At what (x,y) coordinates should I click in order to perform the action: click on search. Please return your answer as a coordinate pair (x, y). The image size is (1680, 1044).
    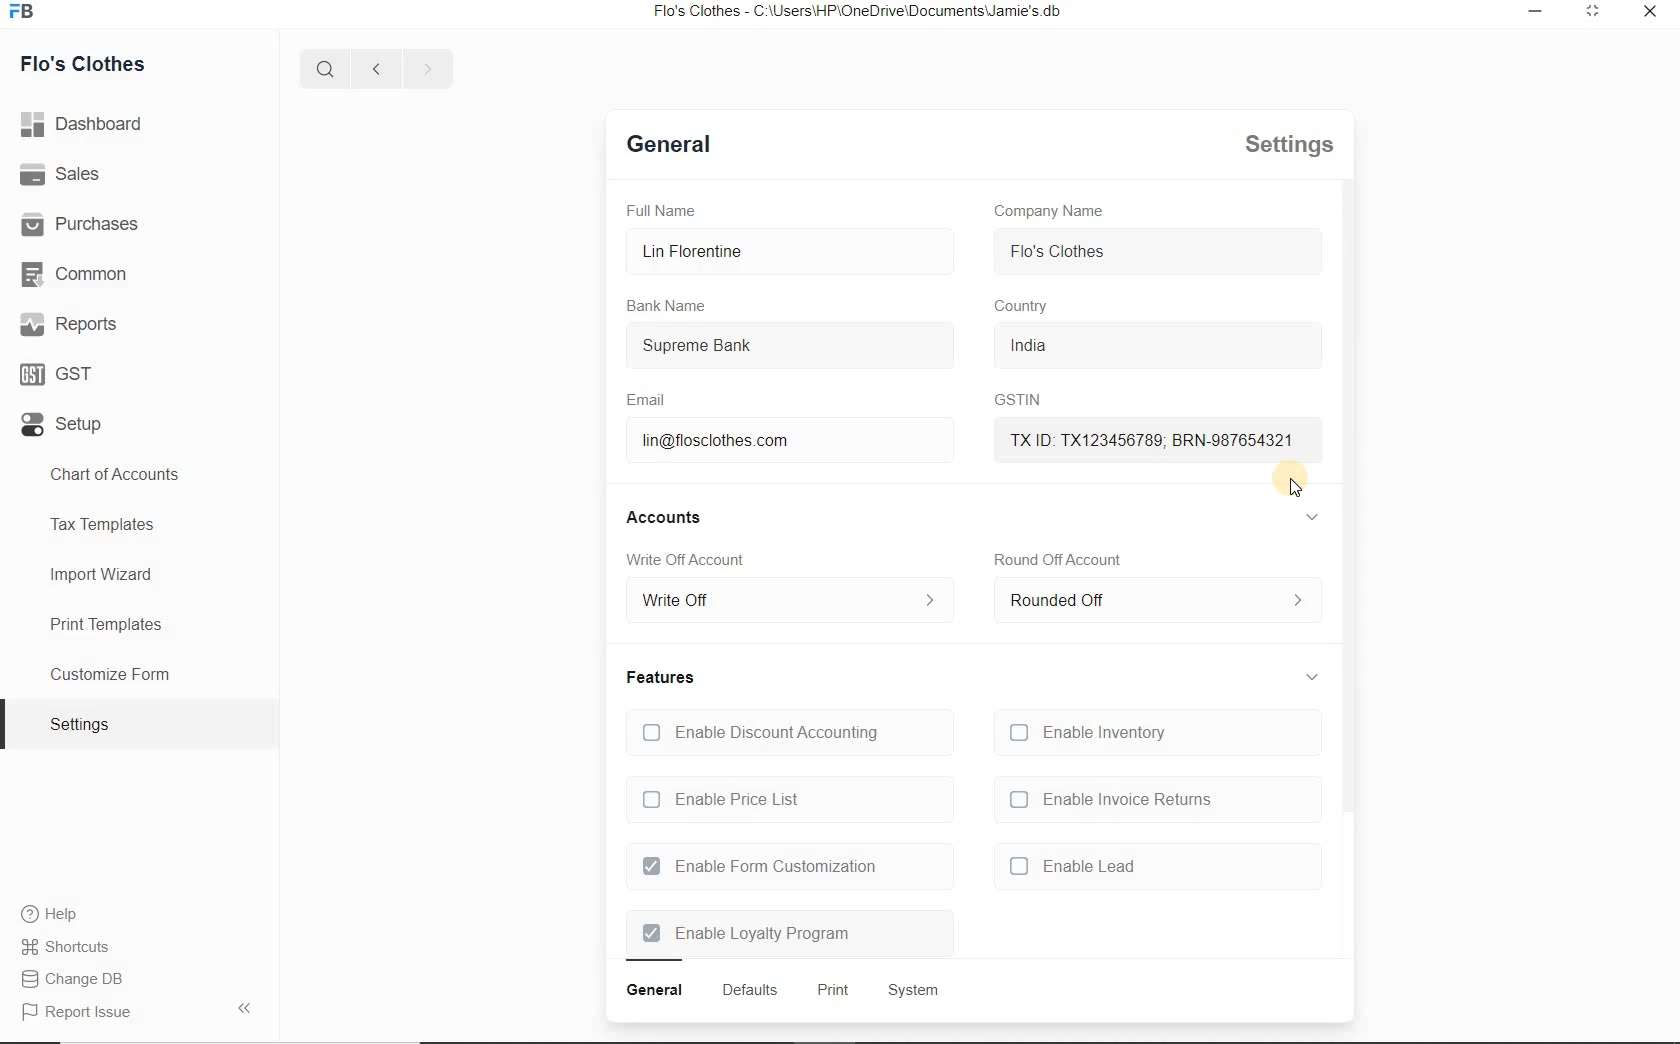
    Looking at the image, I should click on (330, 69).